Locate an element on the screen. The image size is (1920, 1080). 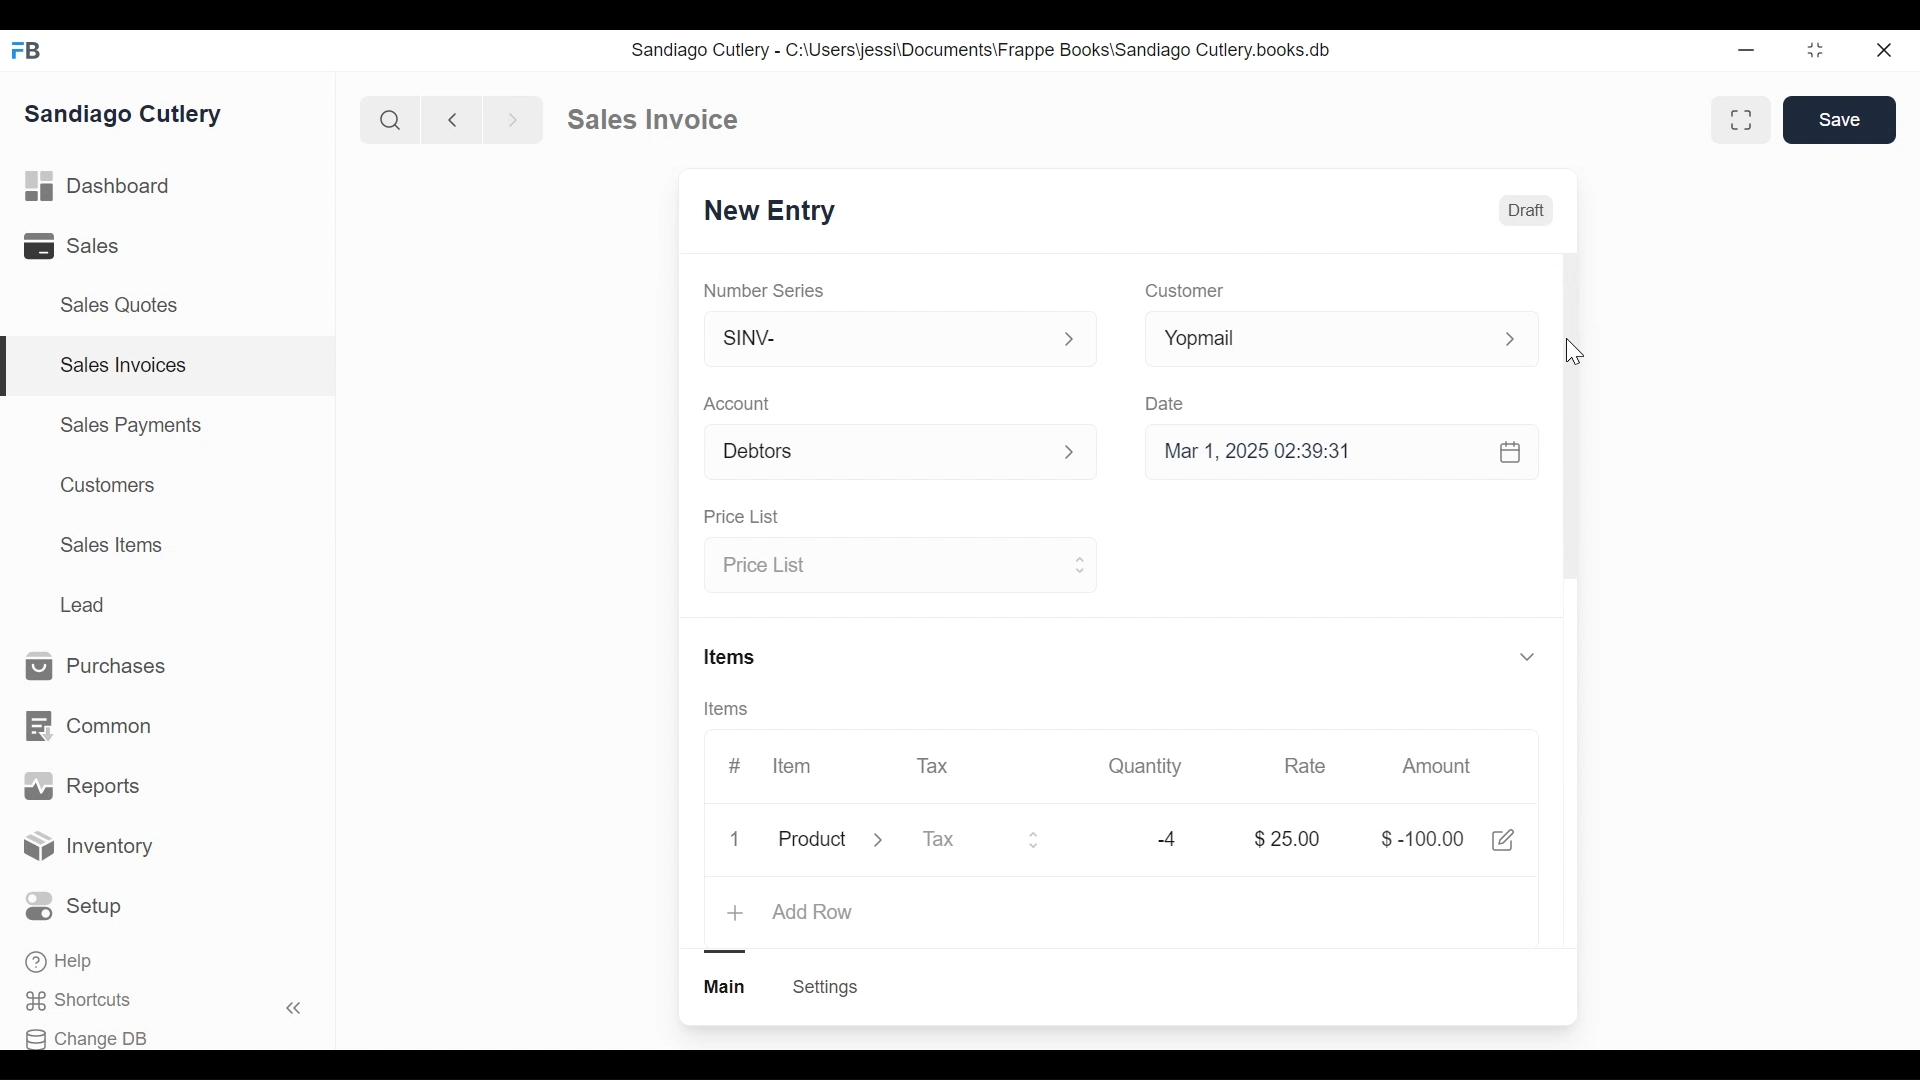
Search is located at coordinates (390, 118).